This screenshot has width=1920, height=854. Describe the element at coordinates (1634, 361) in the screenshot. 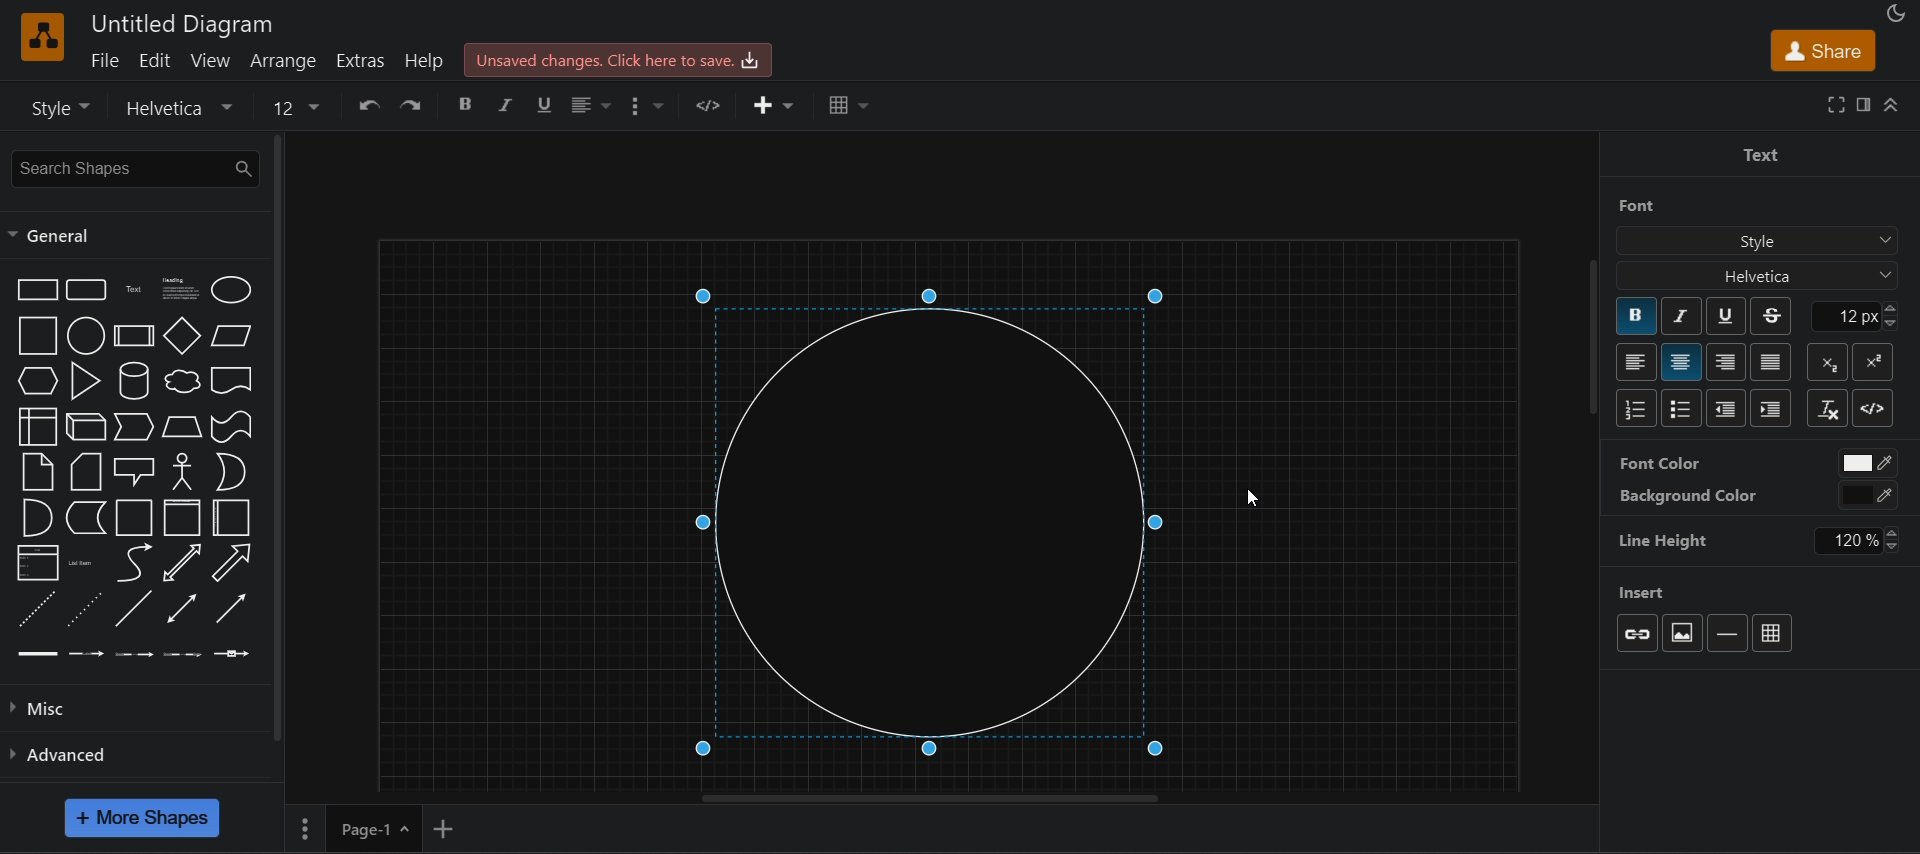

I see `left align` at that location.